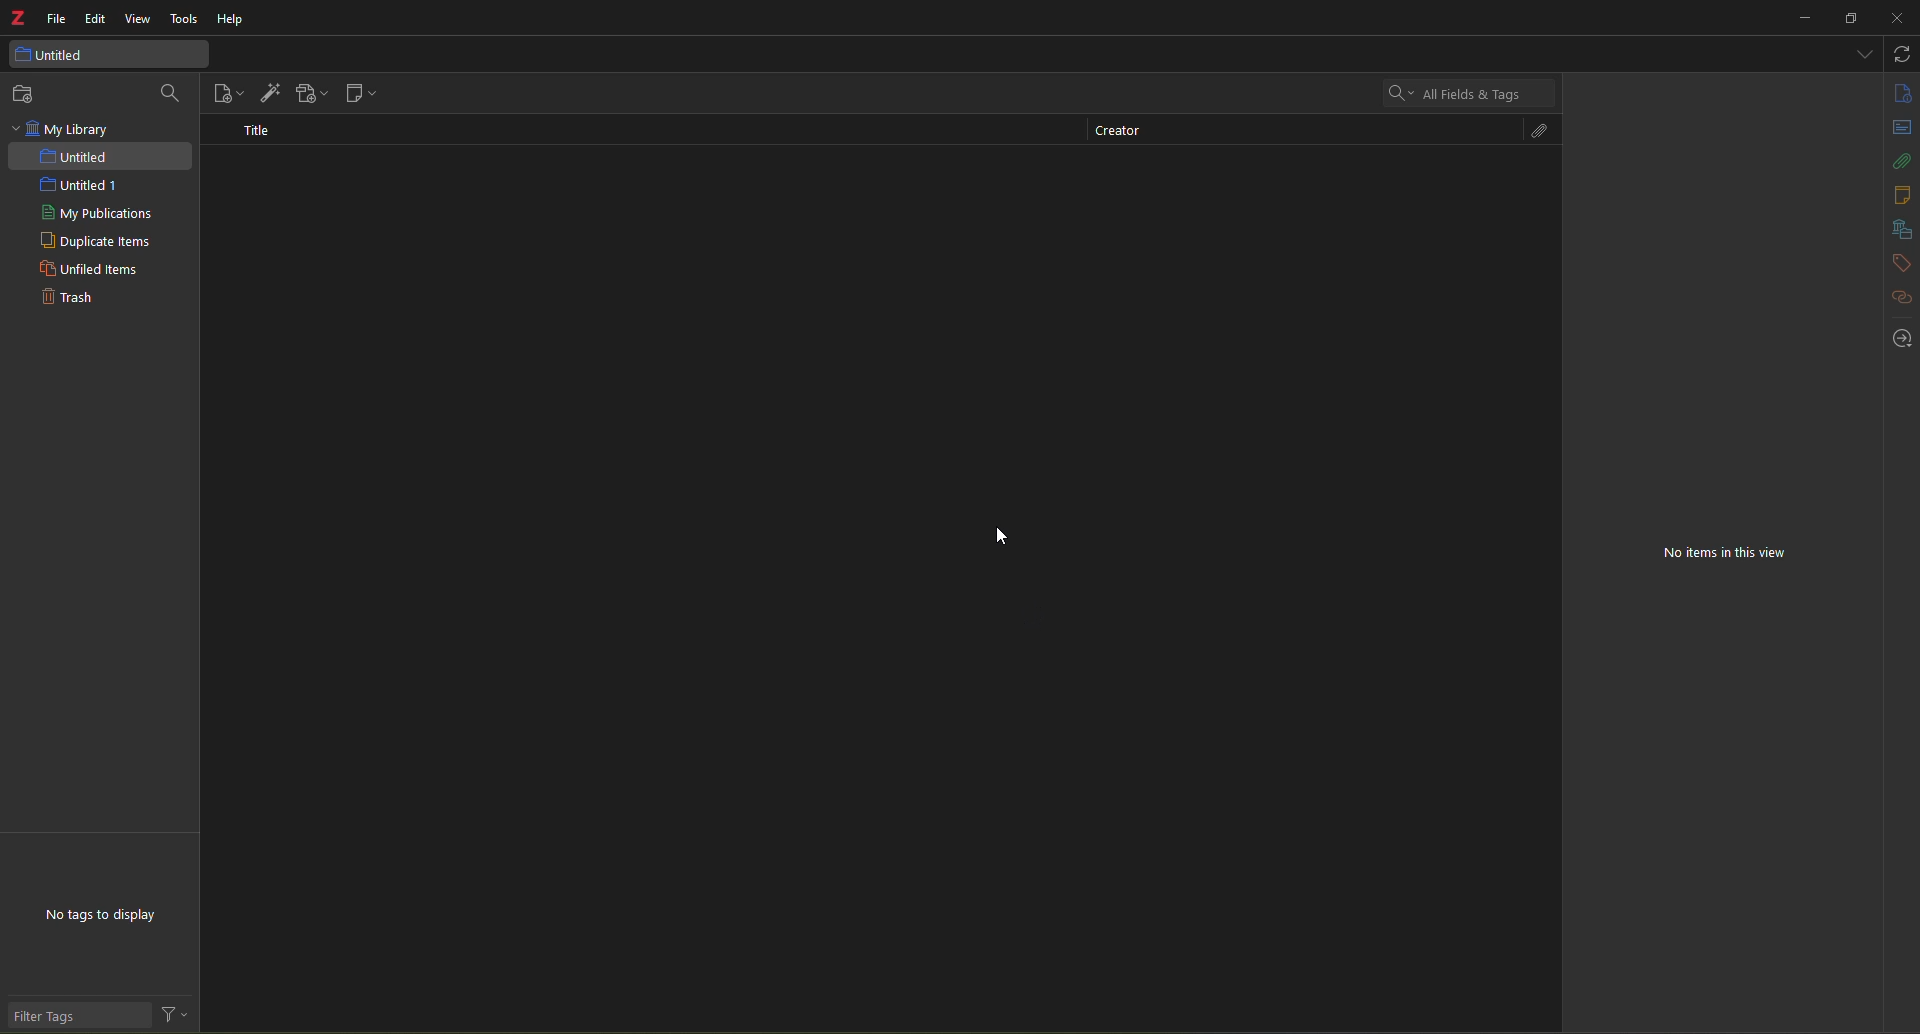  What do you see at coordinates (1635, 332) in the screenshot?
I see `my library` at bounding box center [1635, 332].